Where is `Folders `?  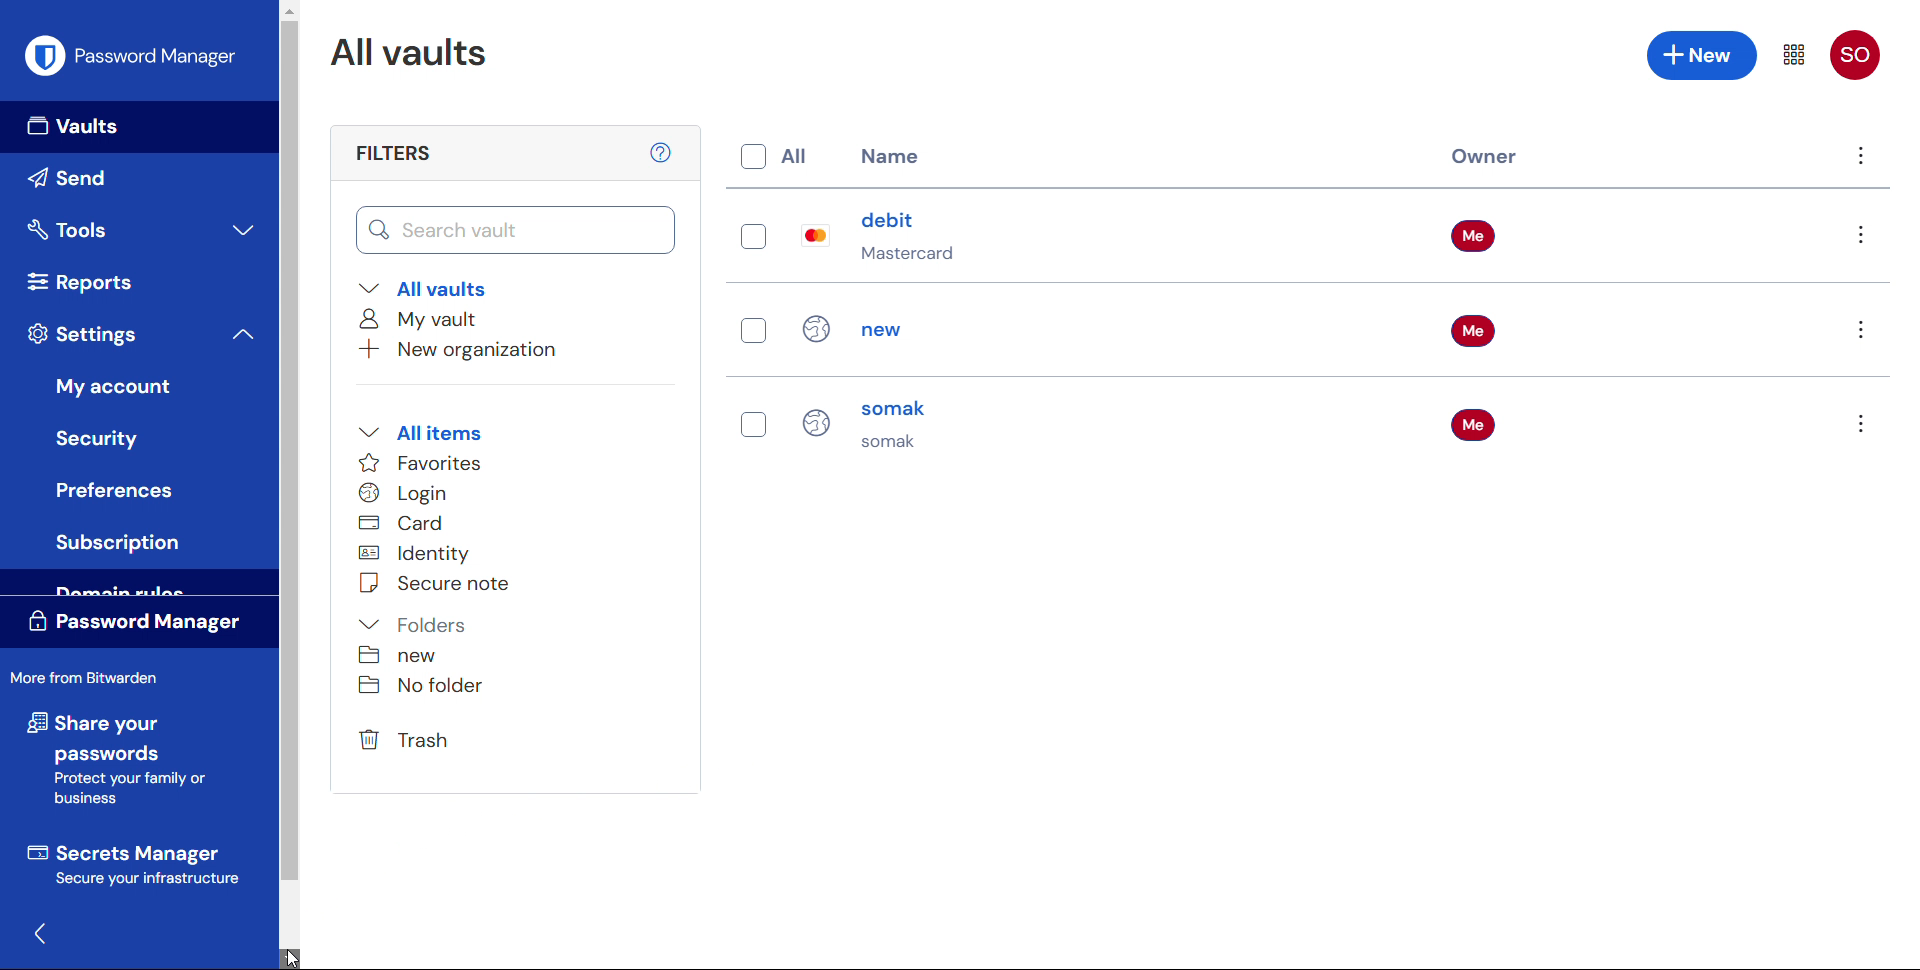
Folders  is located at coordinates (413, 625).